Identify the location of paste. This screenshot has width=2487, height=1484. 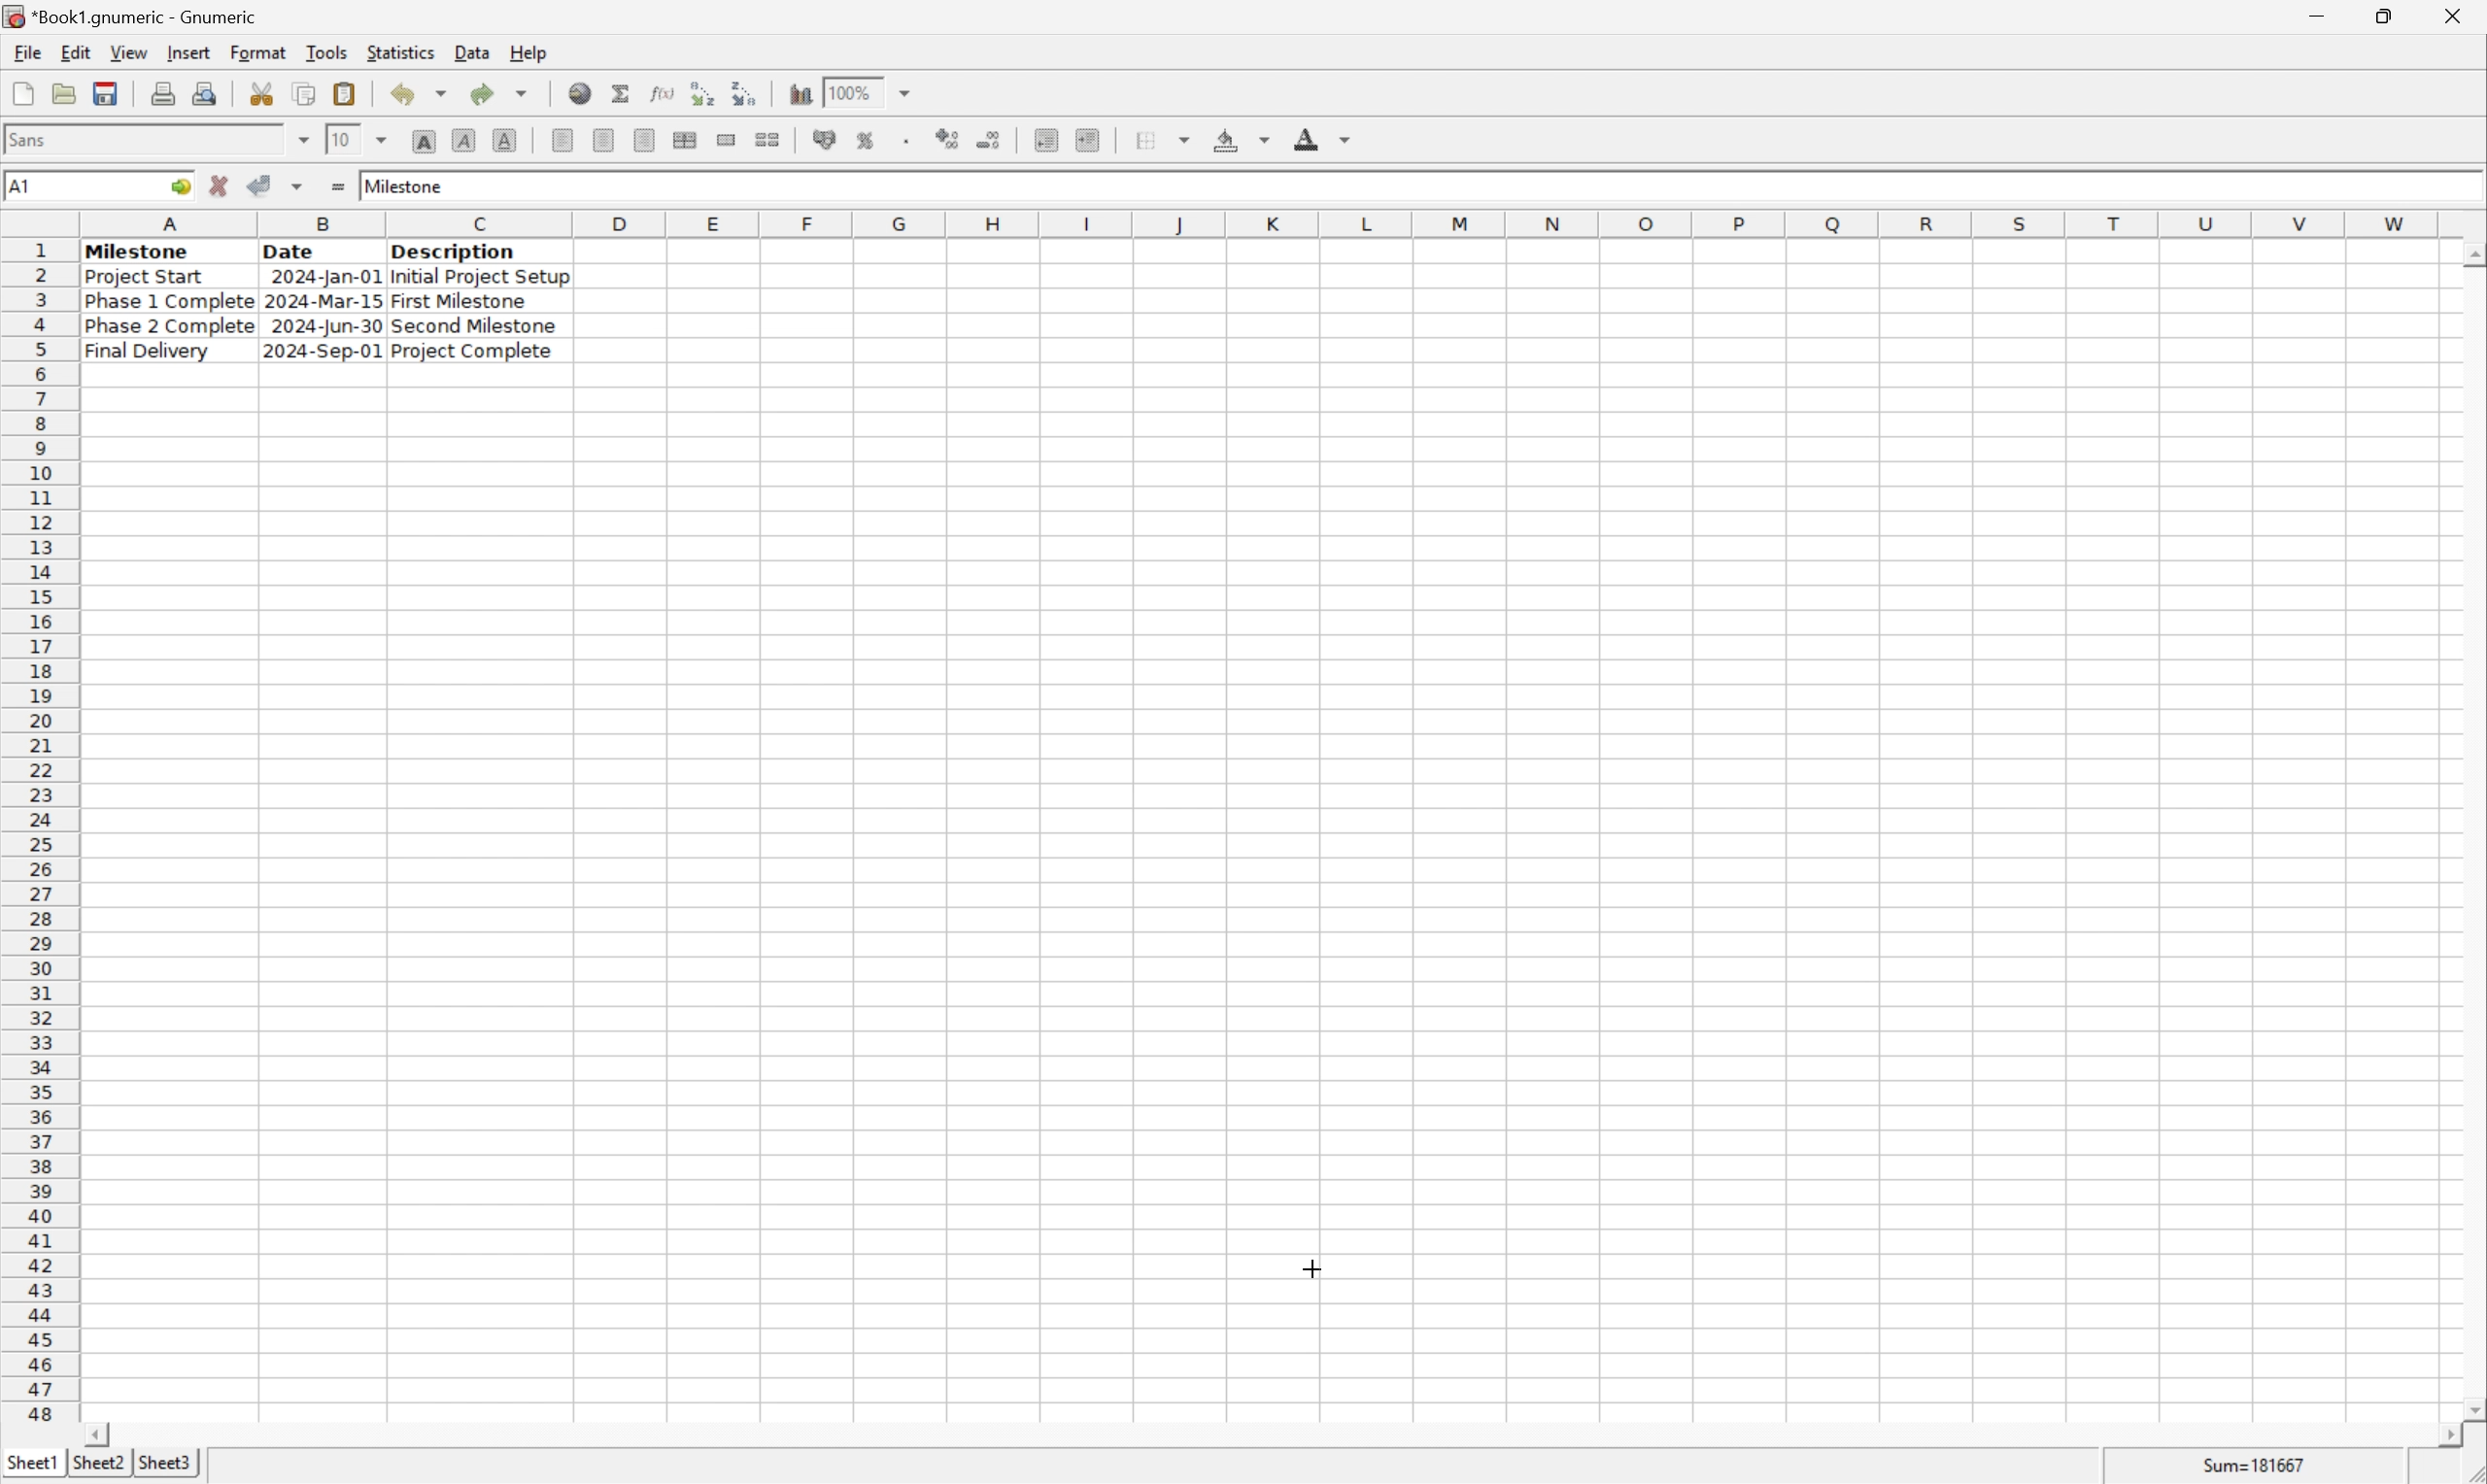
(345, 93).